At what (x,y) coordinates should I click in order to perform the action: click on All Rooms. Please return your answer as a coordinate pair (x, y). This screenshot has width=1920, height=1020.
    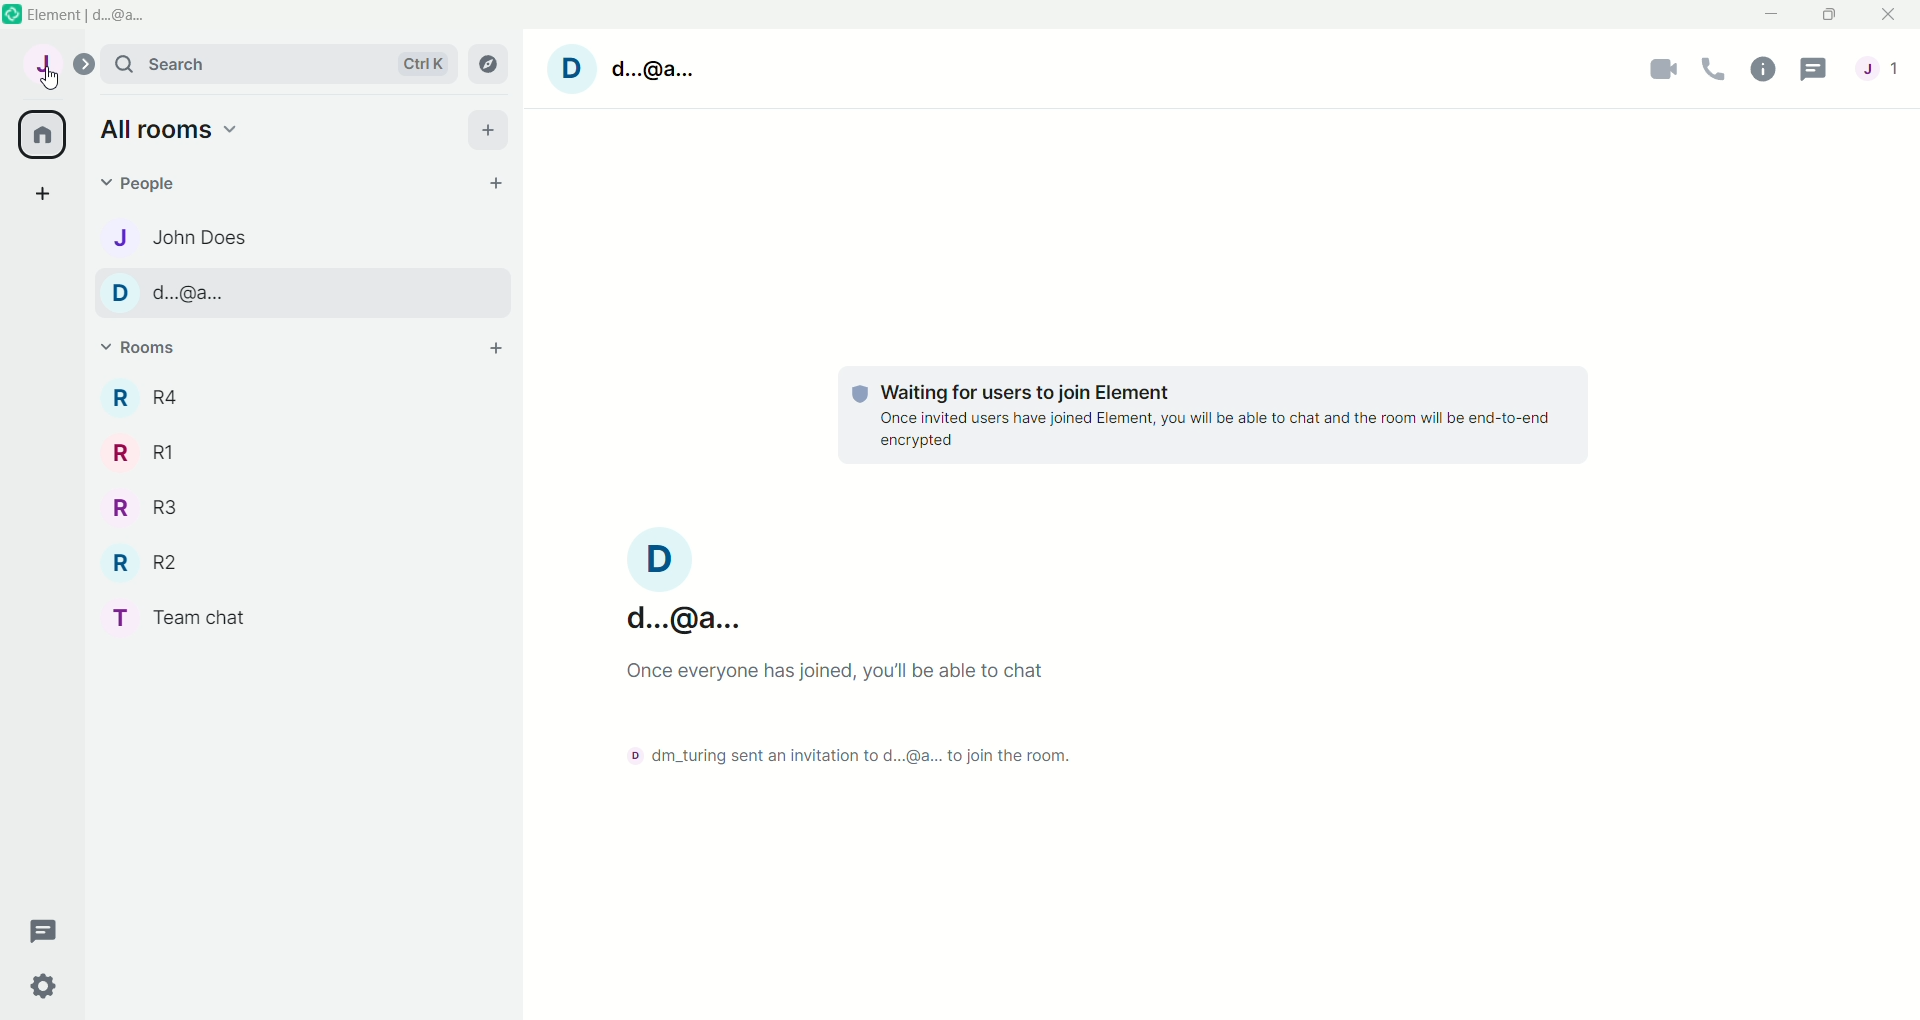
    Looking at the image, I should click on (39, 134).